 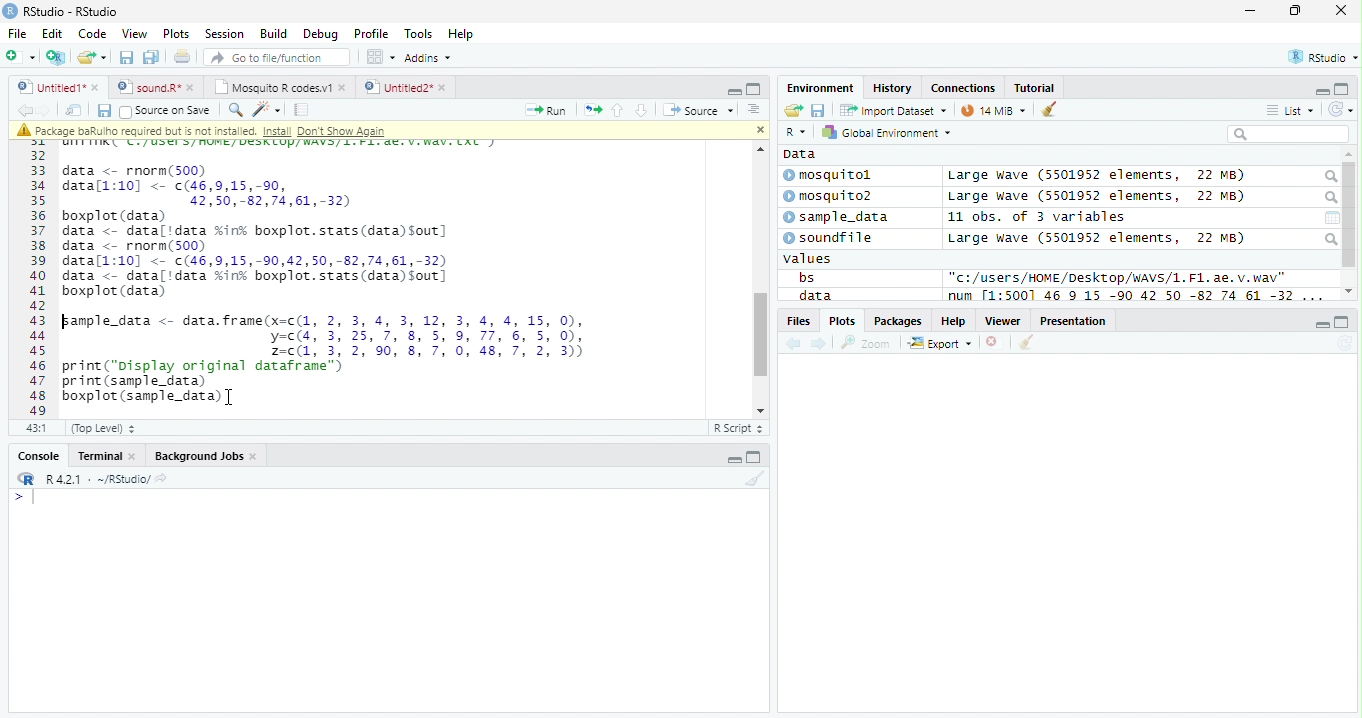 I want to click on Build, so click(x=274, y=33).